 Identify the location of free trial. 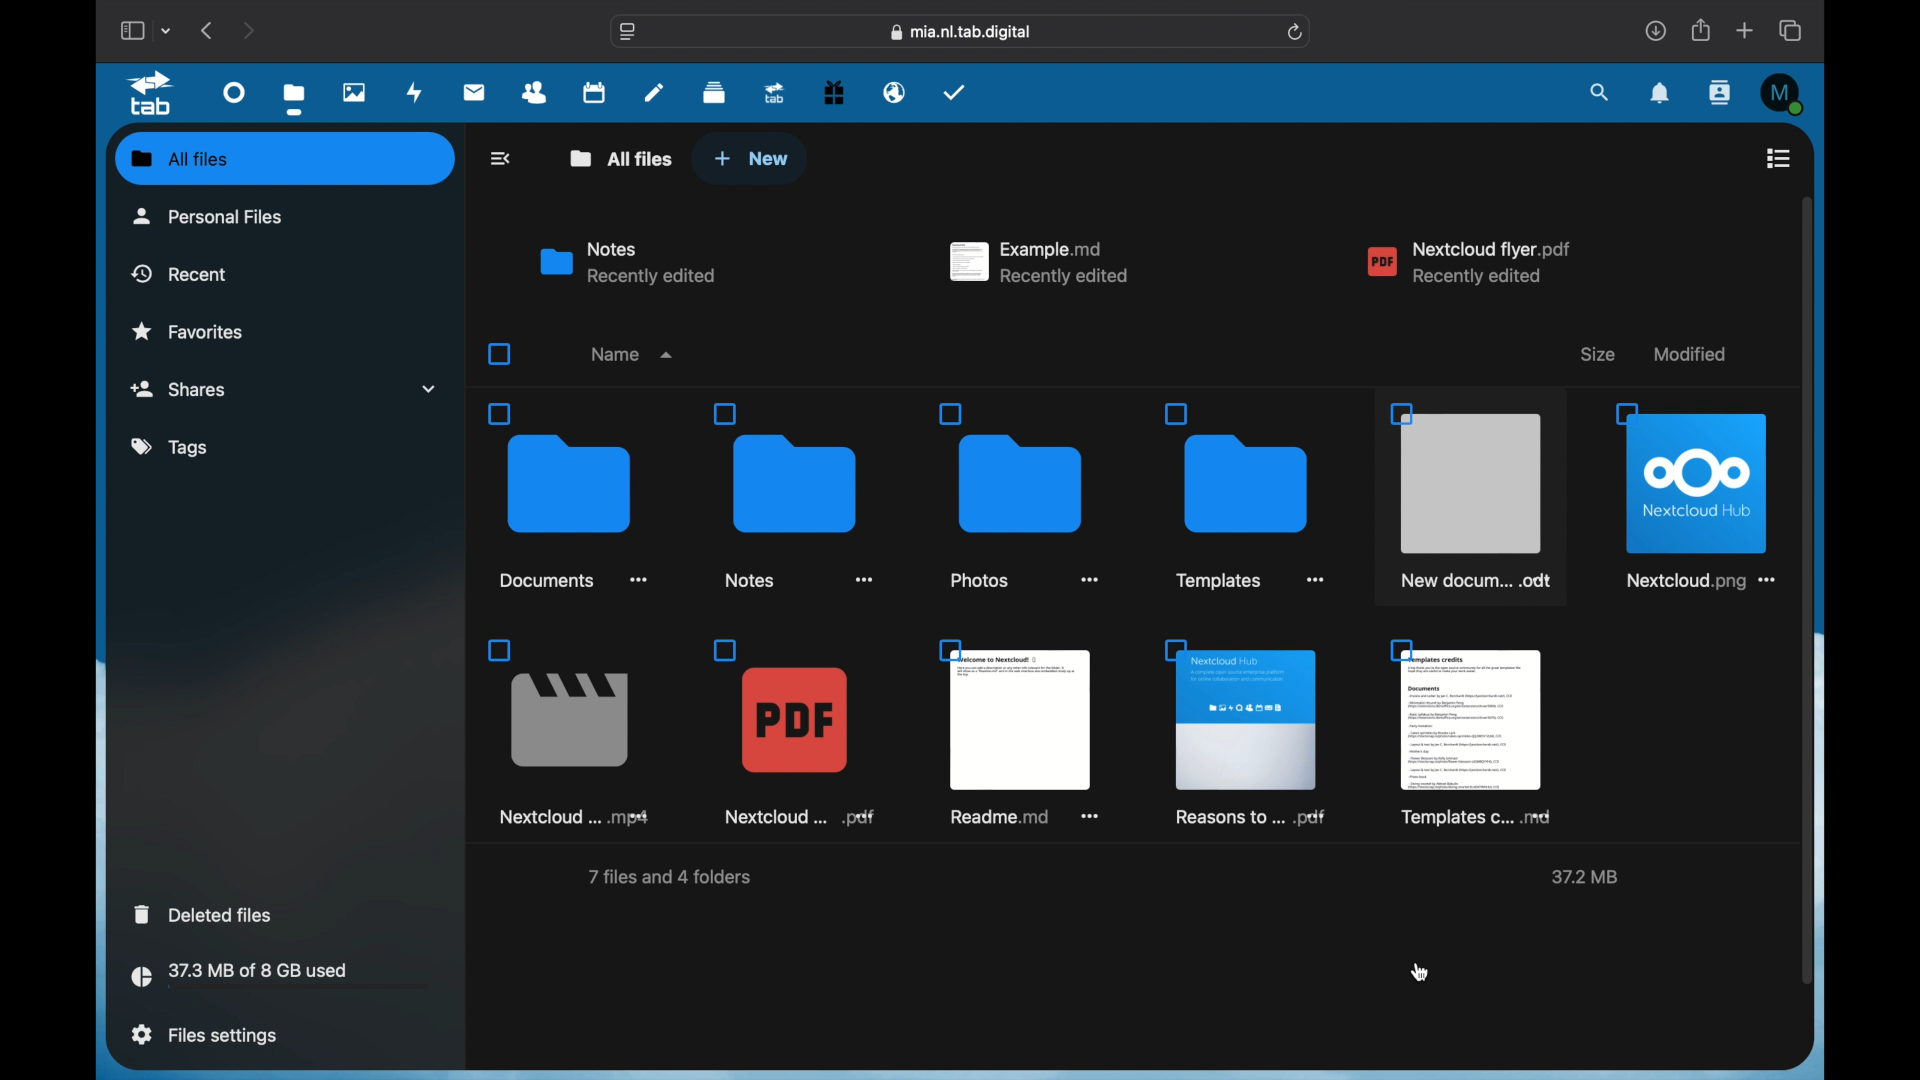
(834, 93).